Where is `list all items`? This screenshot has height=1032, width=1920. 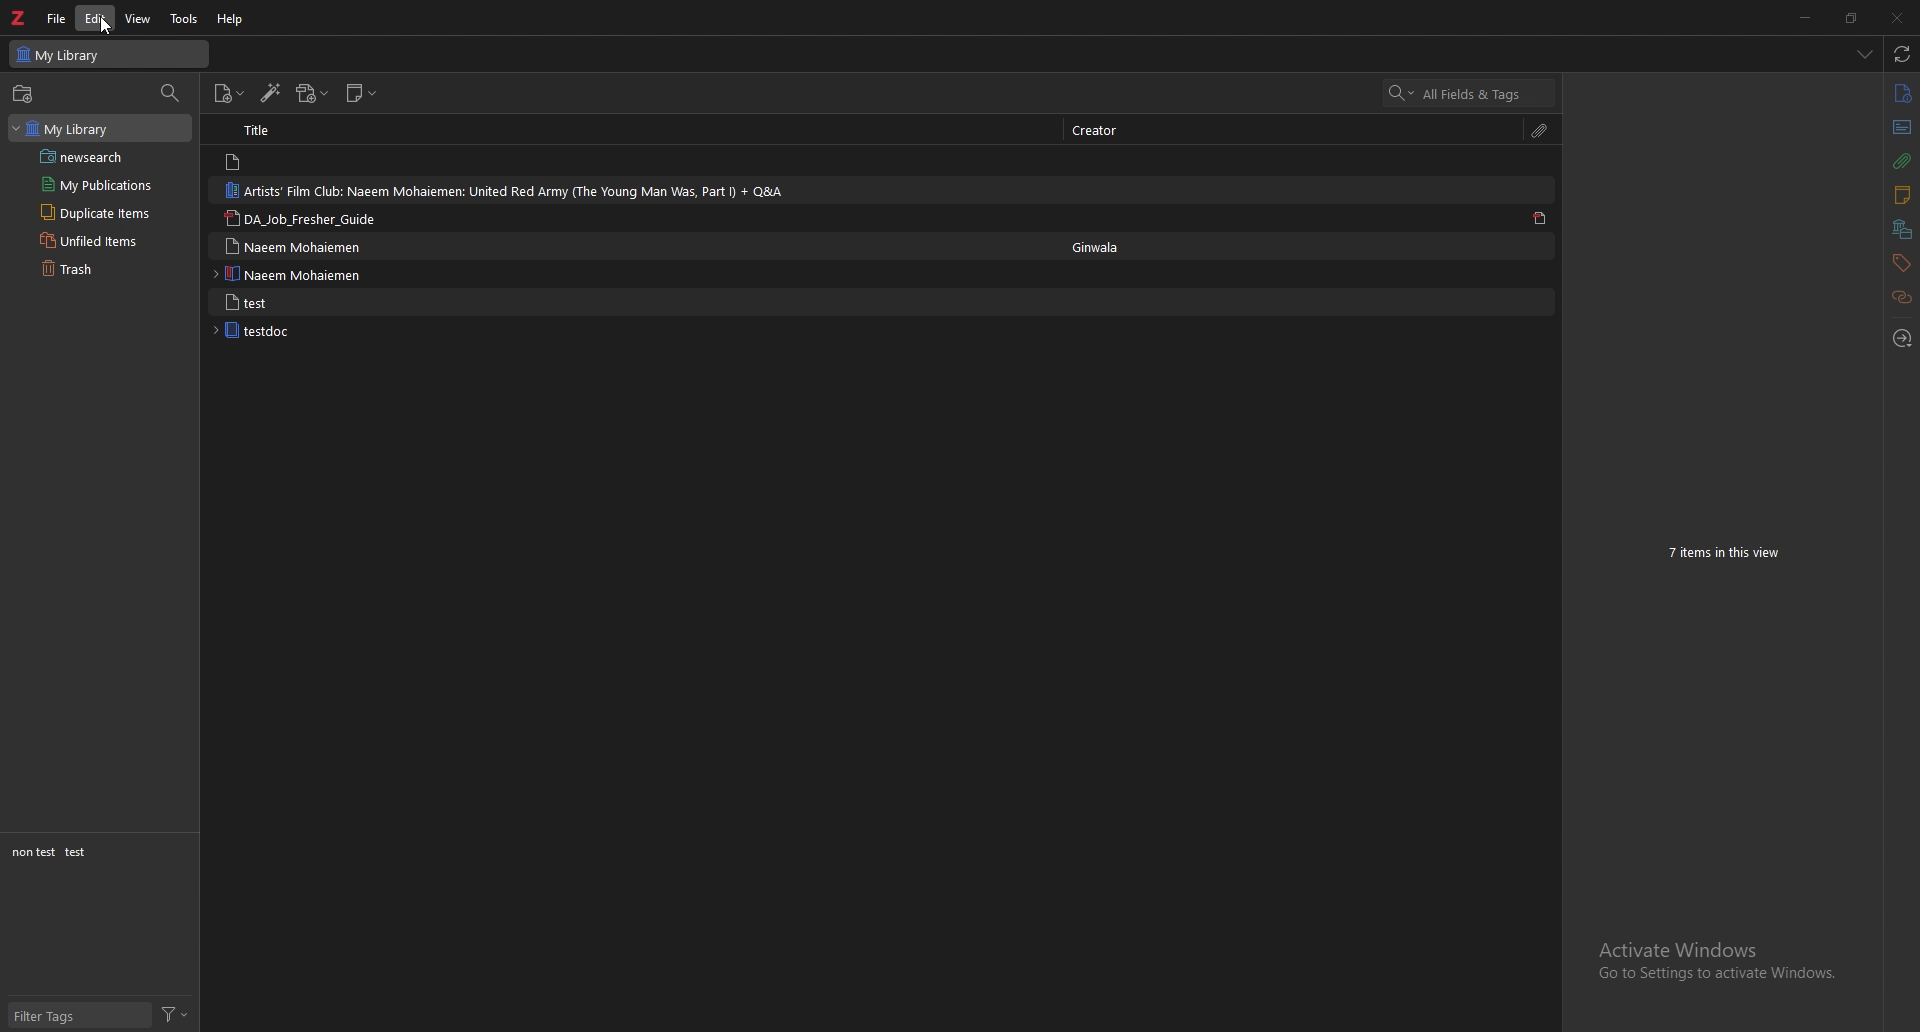 list all items is located at coordinates (1864, 54).